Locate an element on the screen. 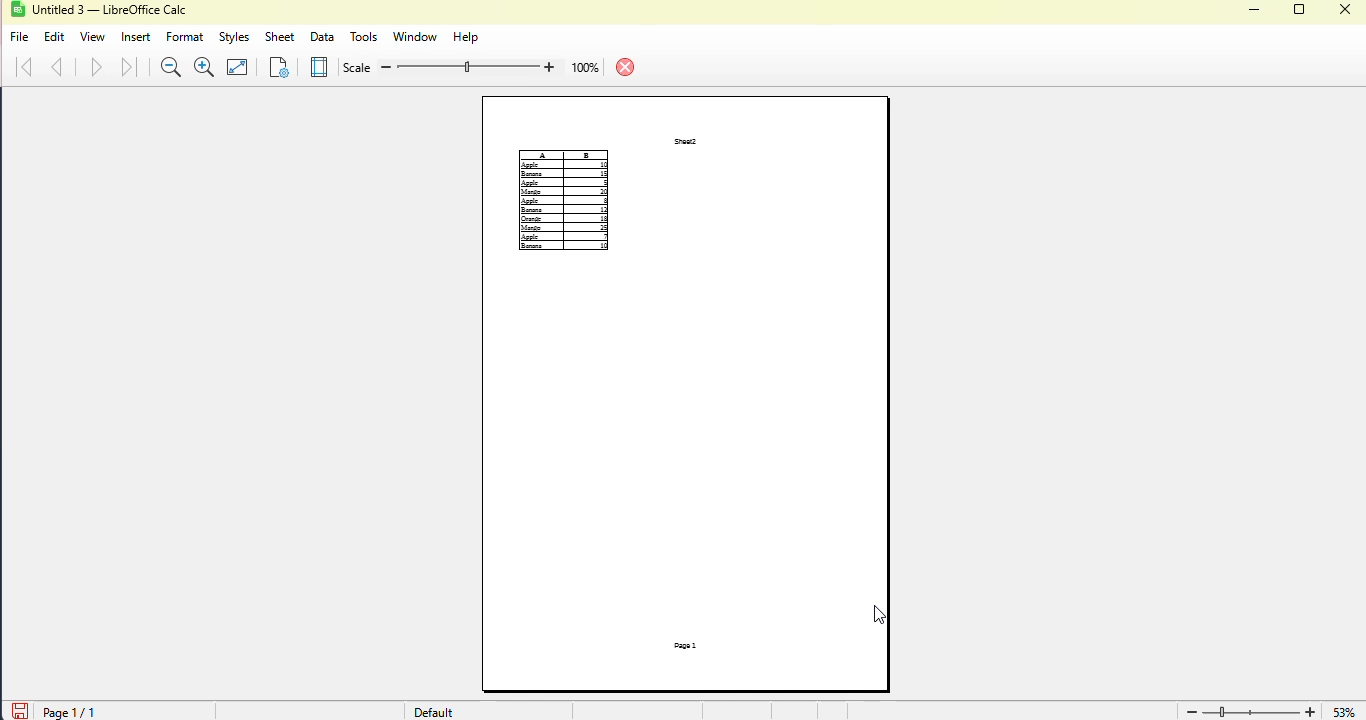 This screenshot has height=720, width=1366. zoom in is located at coordinates (1311, 710).